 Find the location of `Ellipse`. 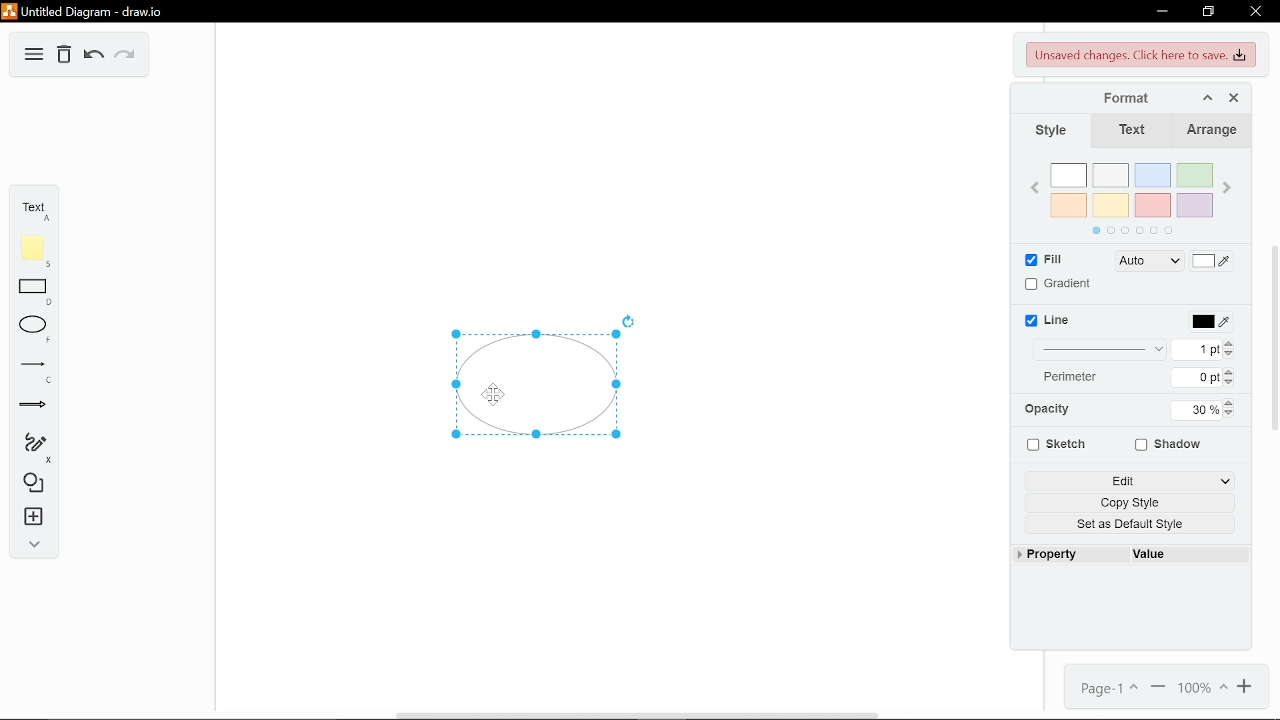

Ellipse is located at coordinates (34, 327).